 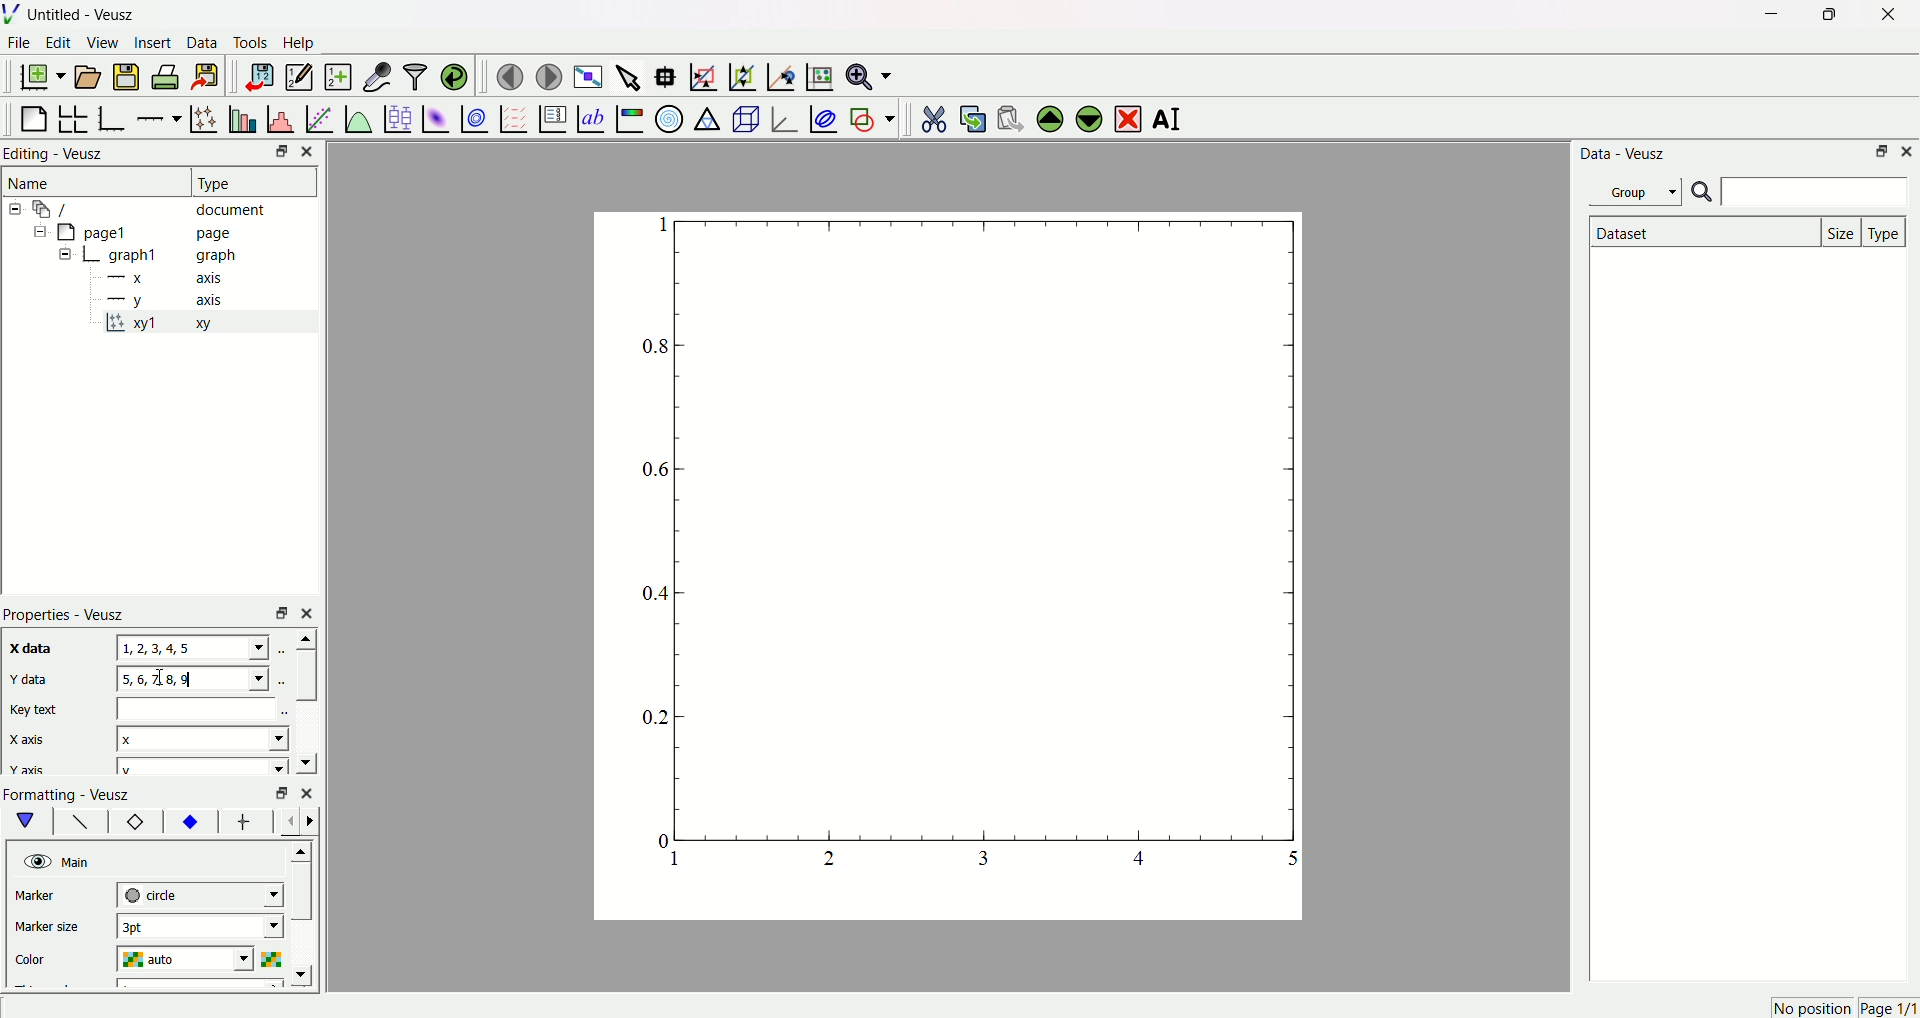 I want to click on scroll bar, so click(x=305, y=675).